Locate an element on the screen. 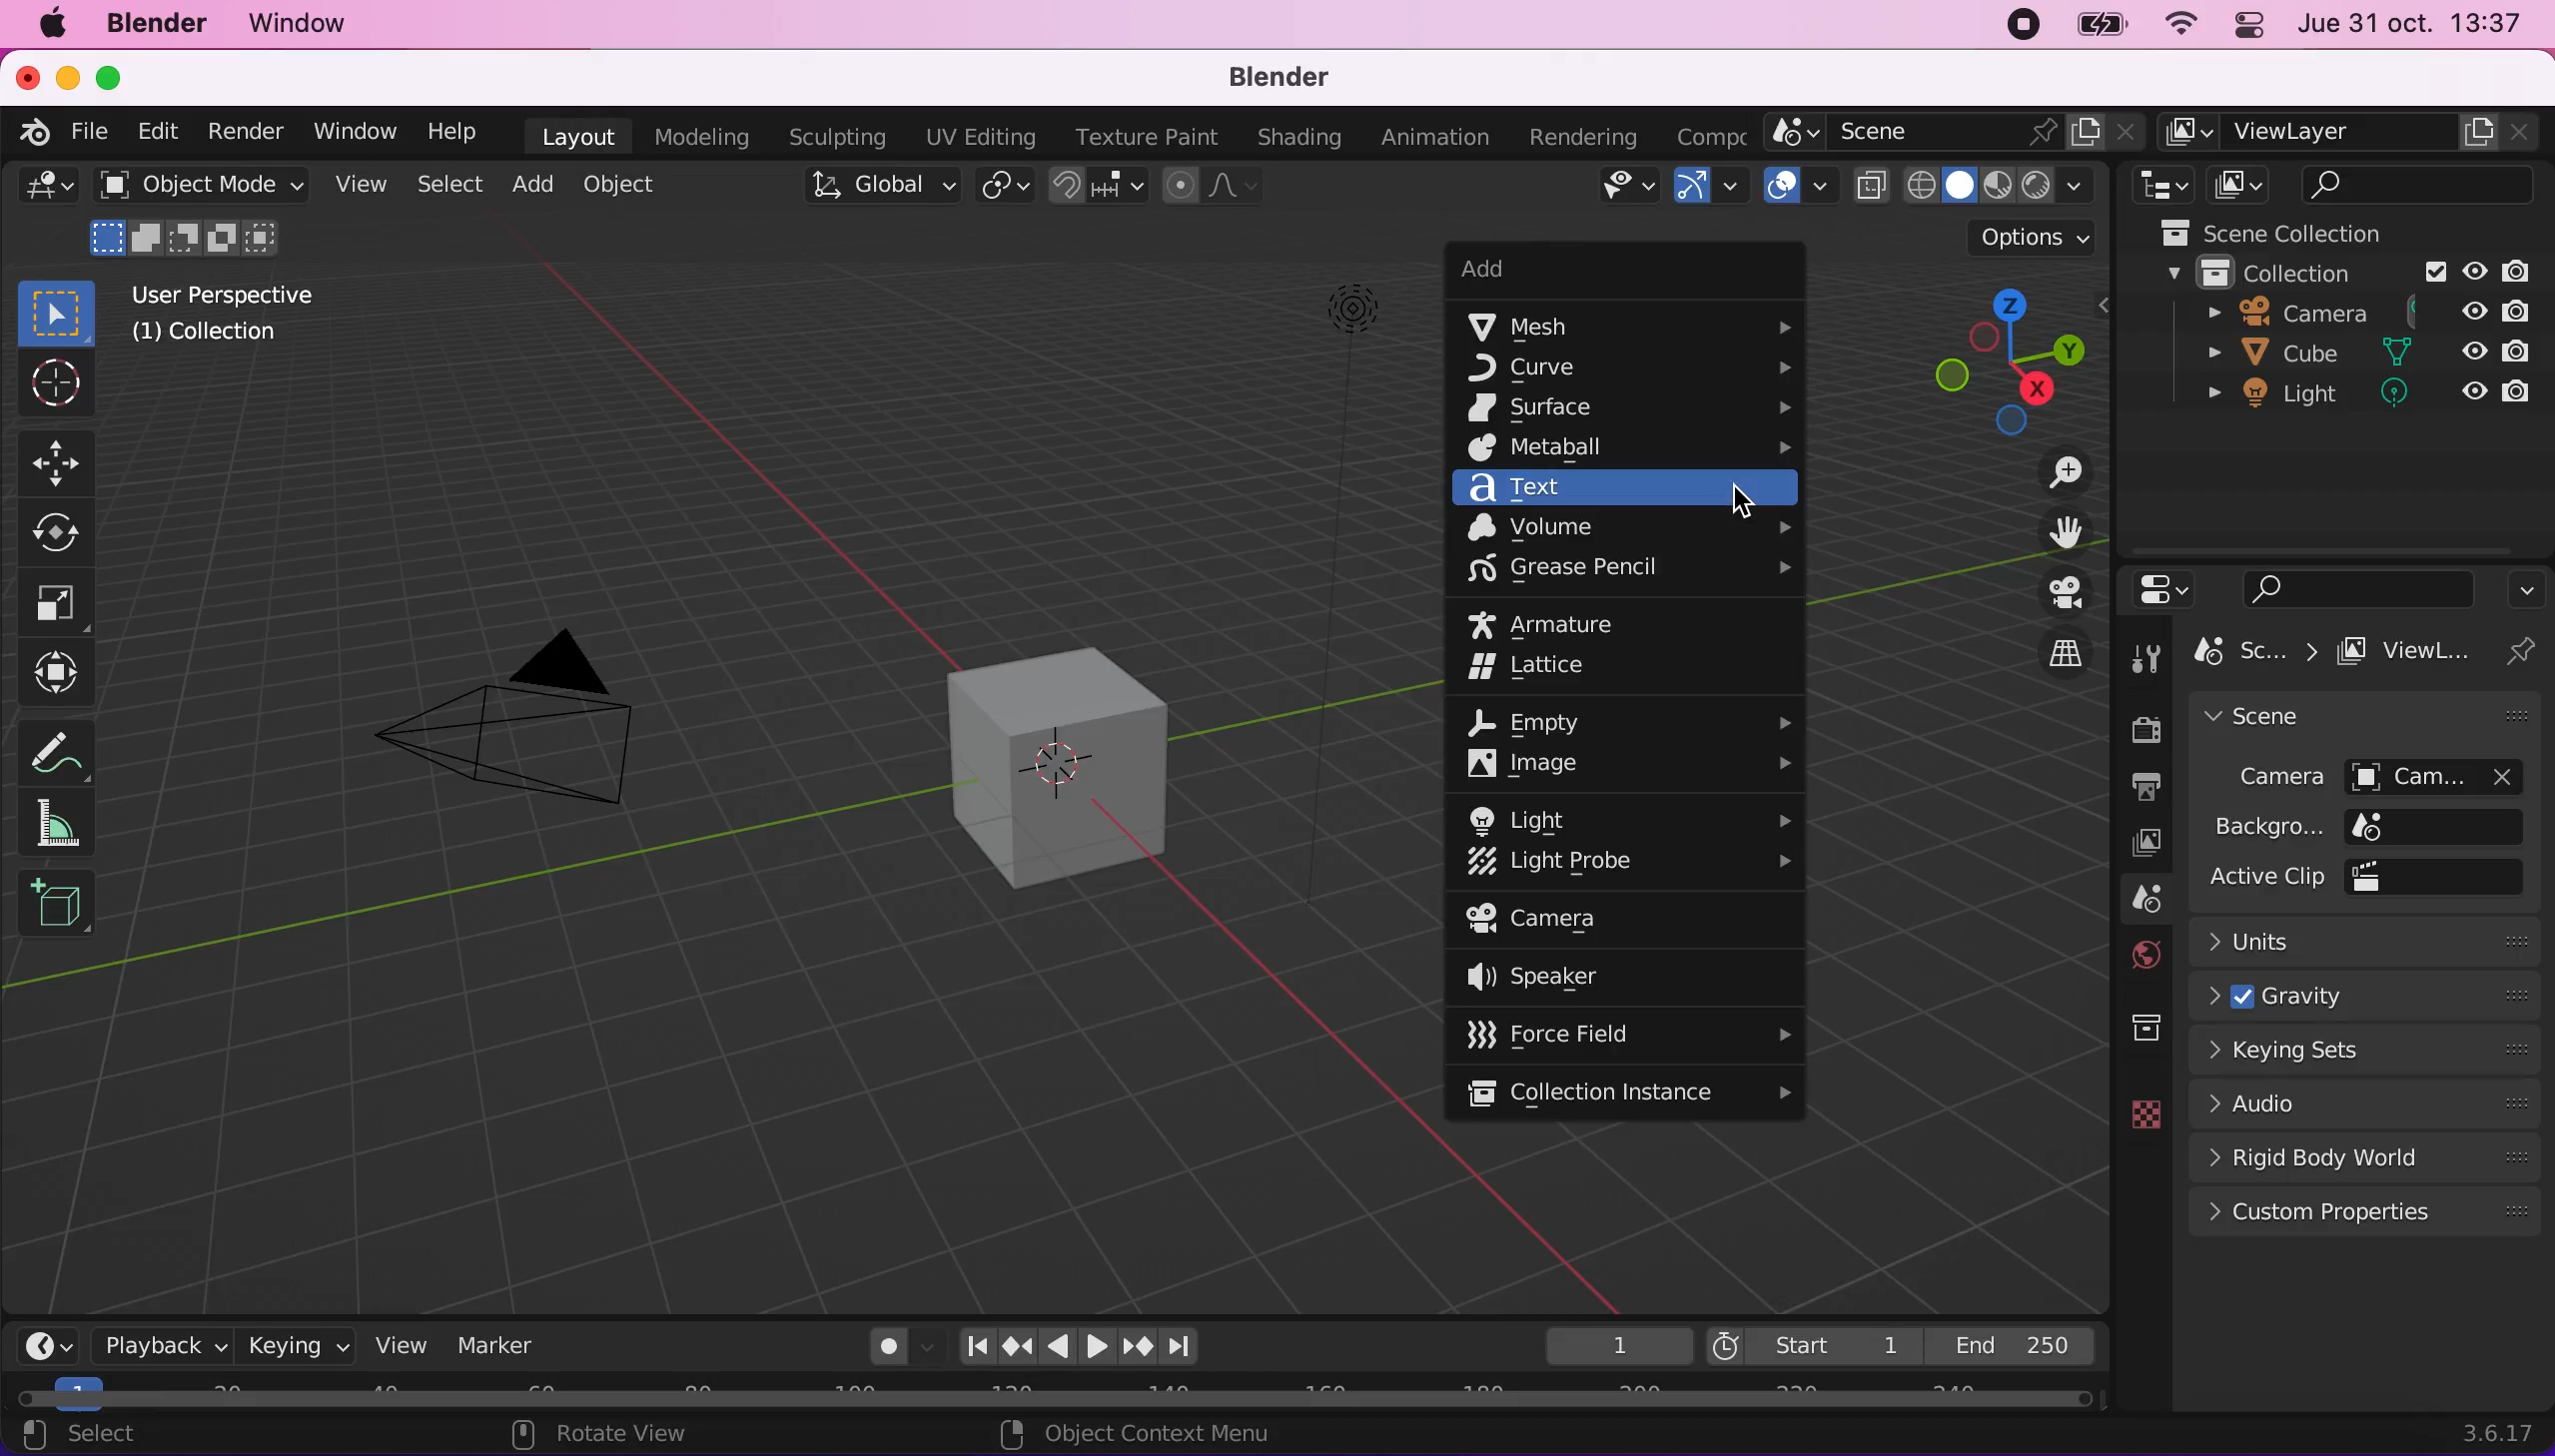 Image resolution: width=2555 pixels, height=1456 pixels. viewlayer is located at coordinates (2354, 133).